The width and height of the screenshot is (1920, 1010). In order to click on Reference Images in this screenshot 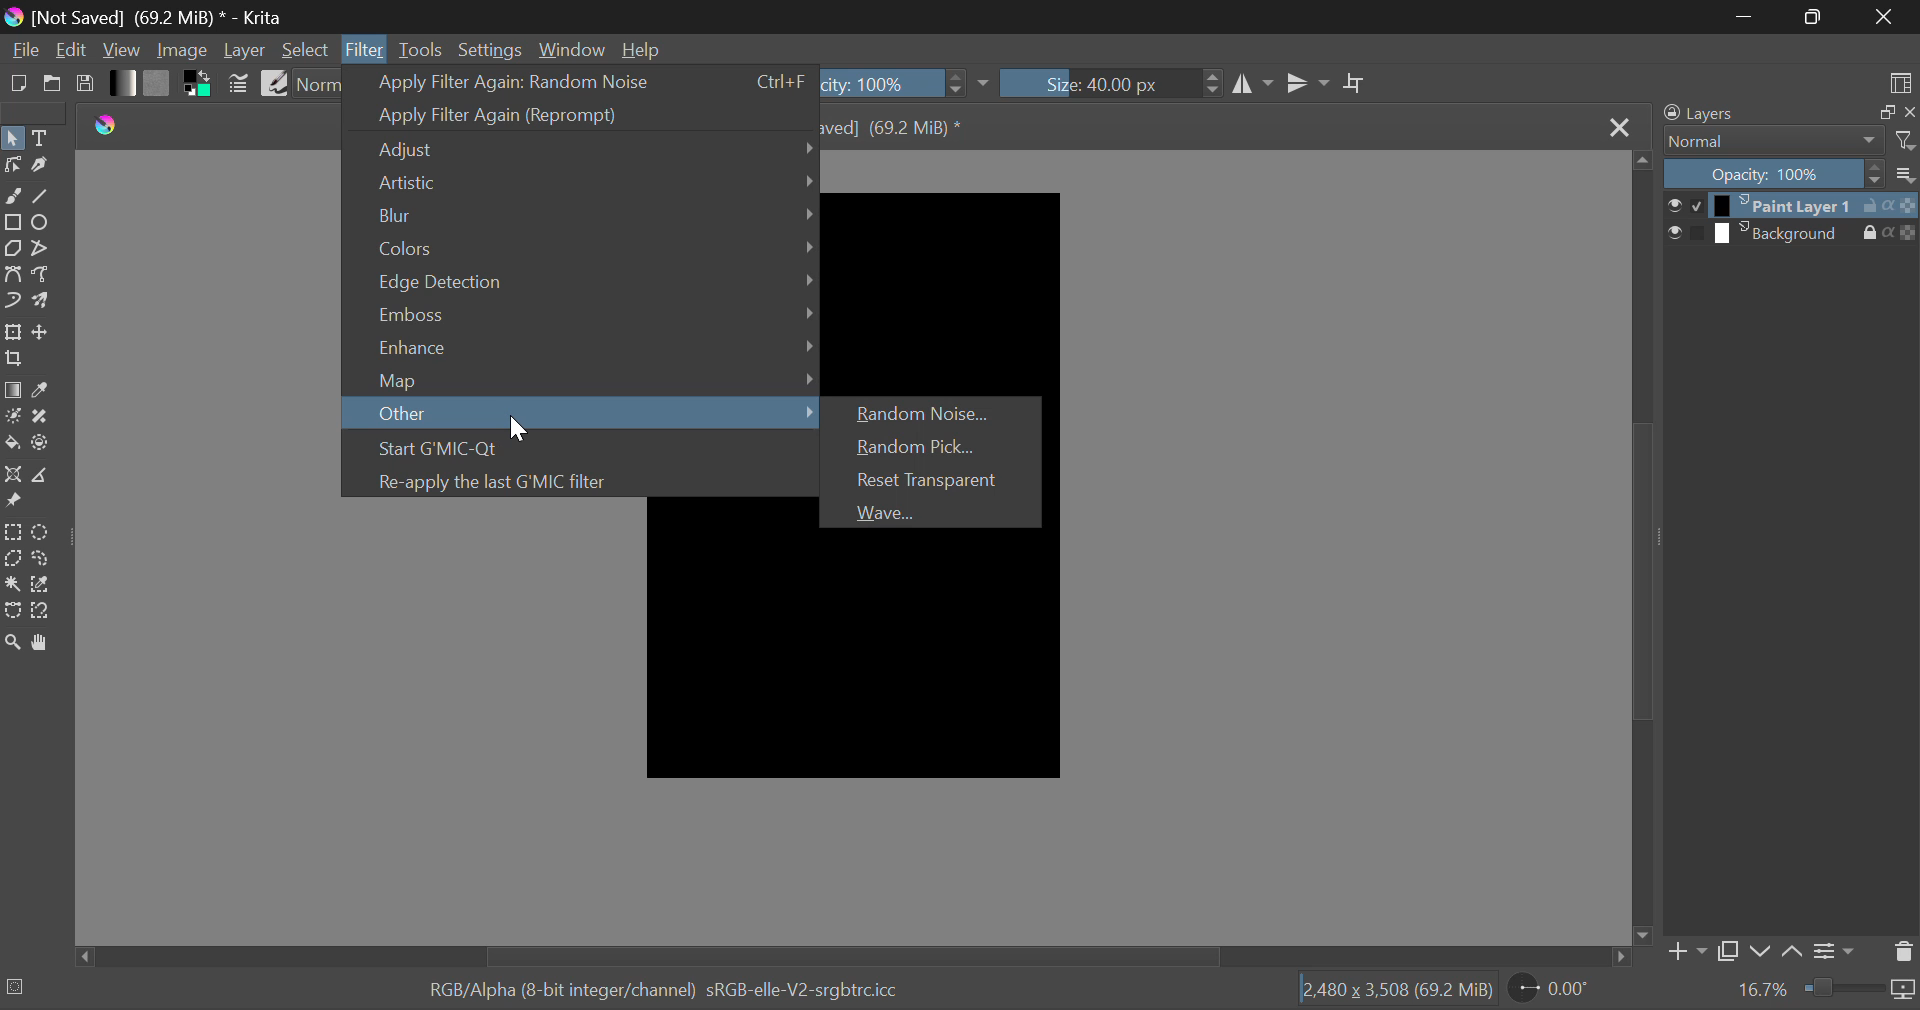, I will do `click(12, 504)`.